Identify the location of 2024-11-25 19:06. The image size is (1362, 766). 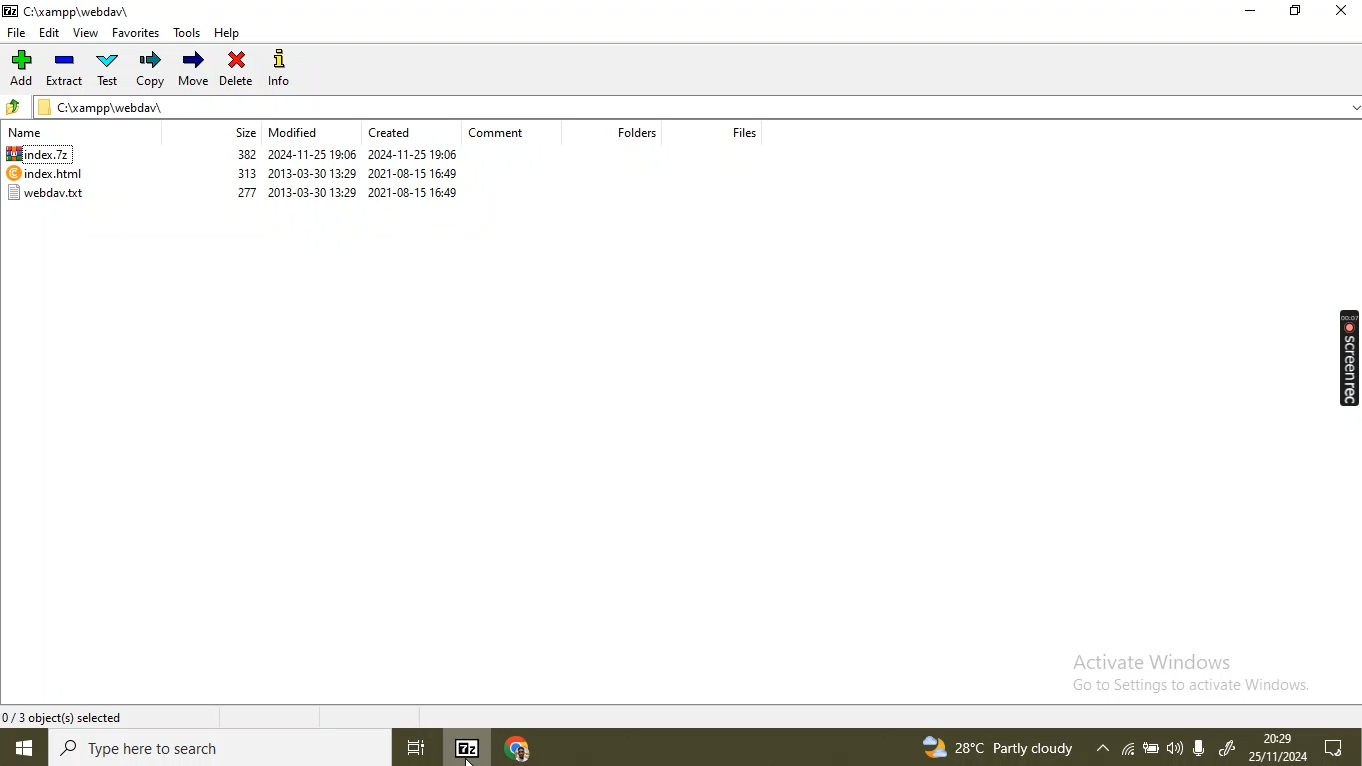
(411, 155).